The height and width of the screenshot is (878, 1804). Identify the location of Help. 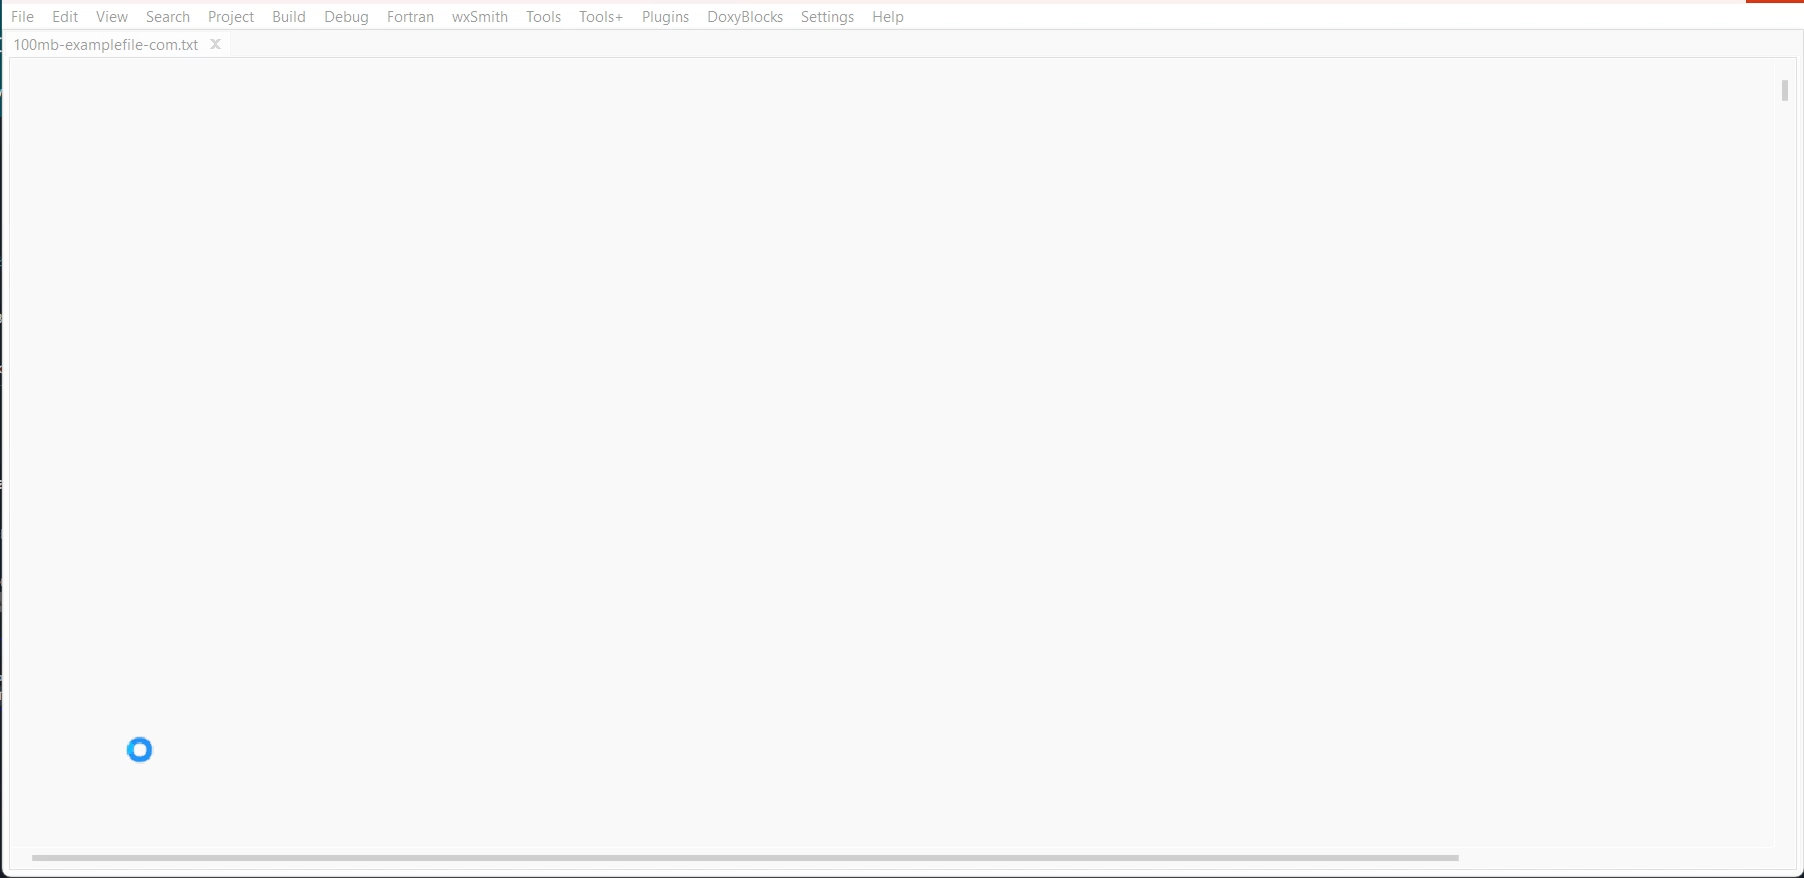
(889, 18).